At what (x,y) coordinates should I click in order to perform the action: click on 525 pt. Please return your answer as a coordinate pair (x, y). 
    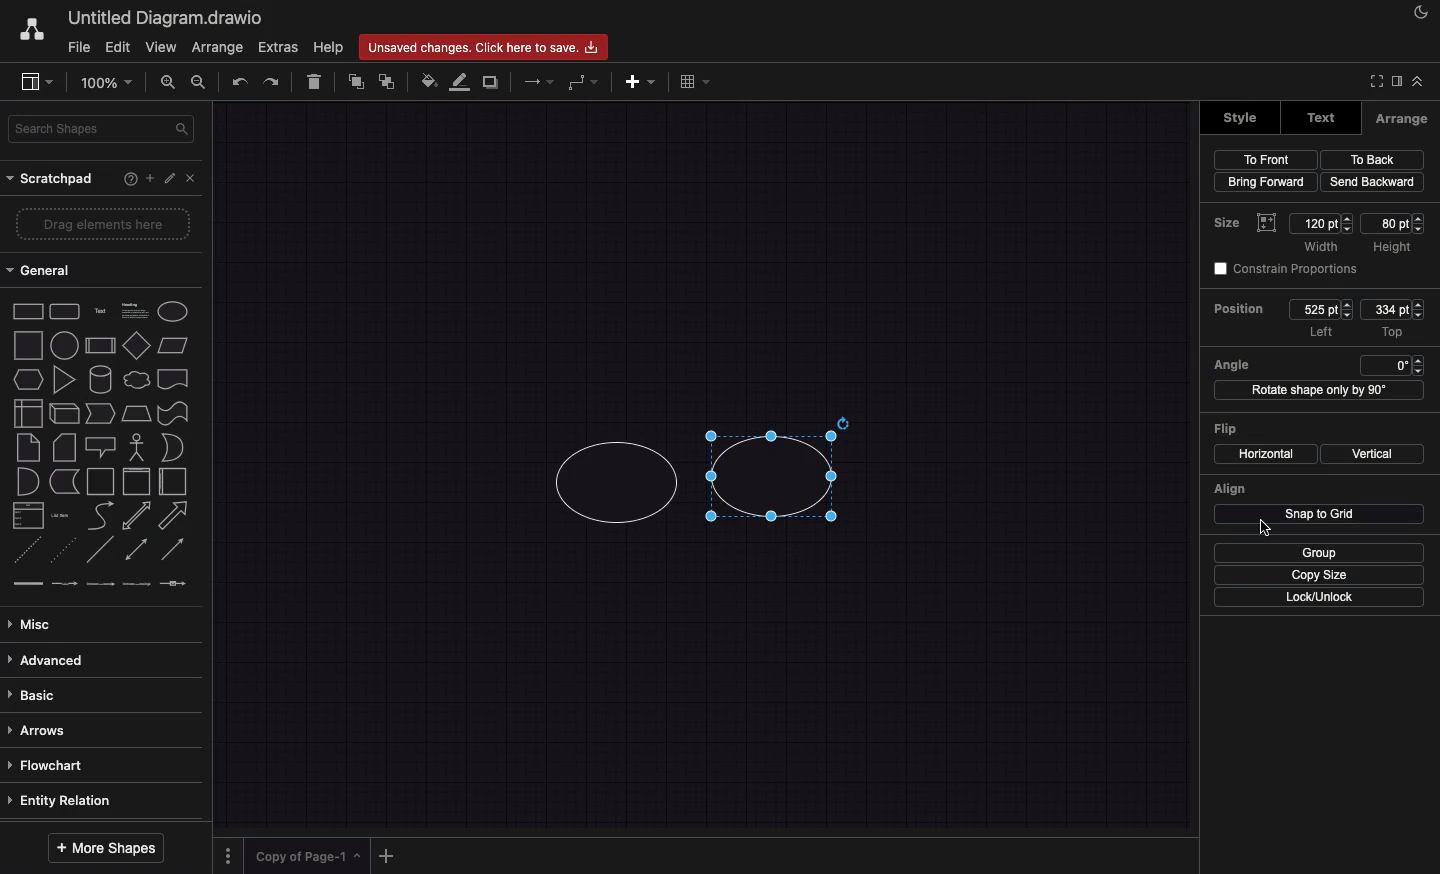
    Looking at the image, I should click on (1321, 309).